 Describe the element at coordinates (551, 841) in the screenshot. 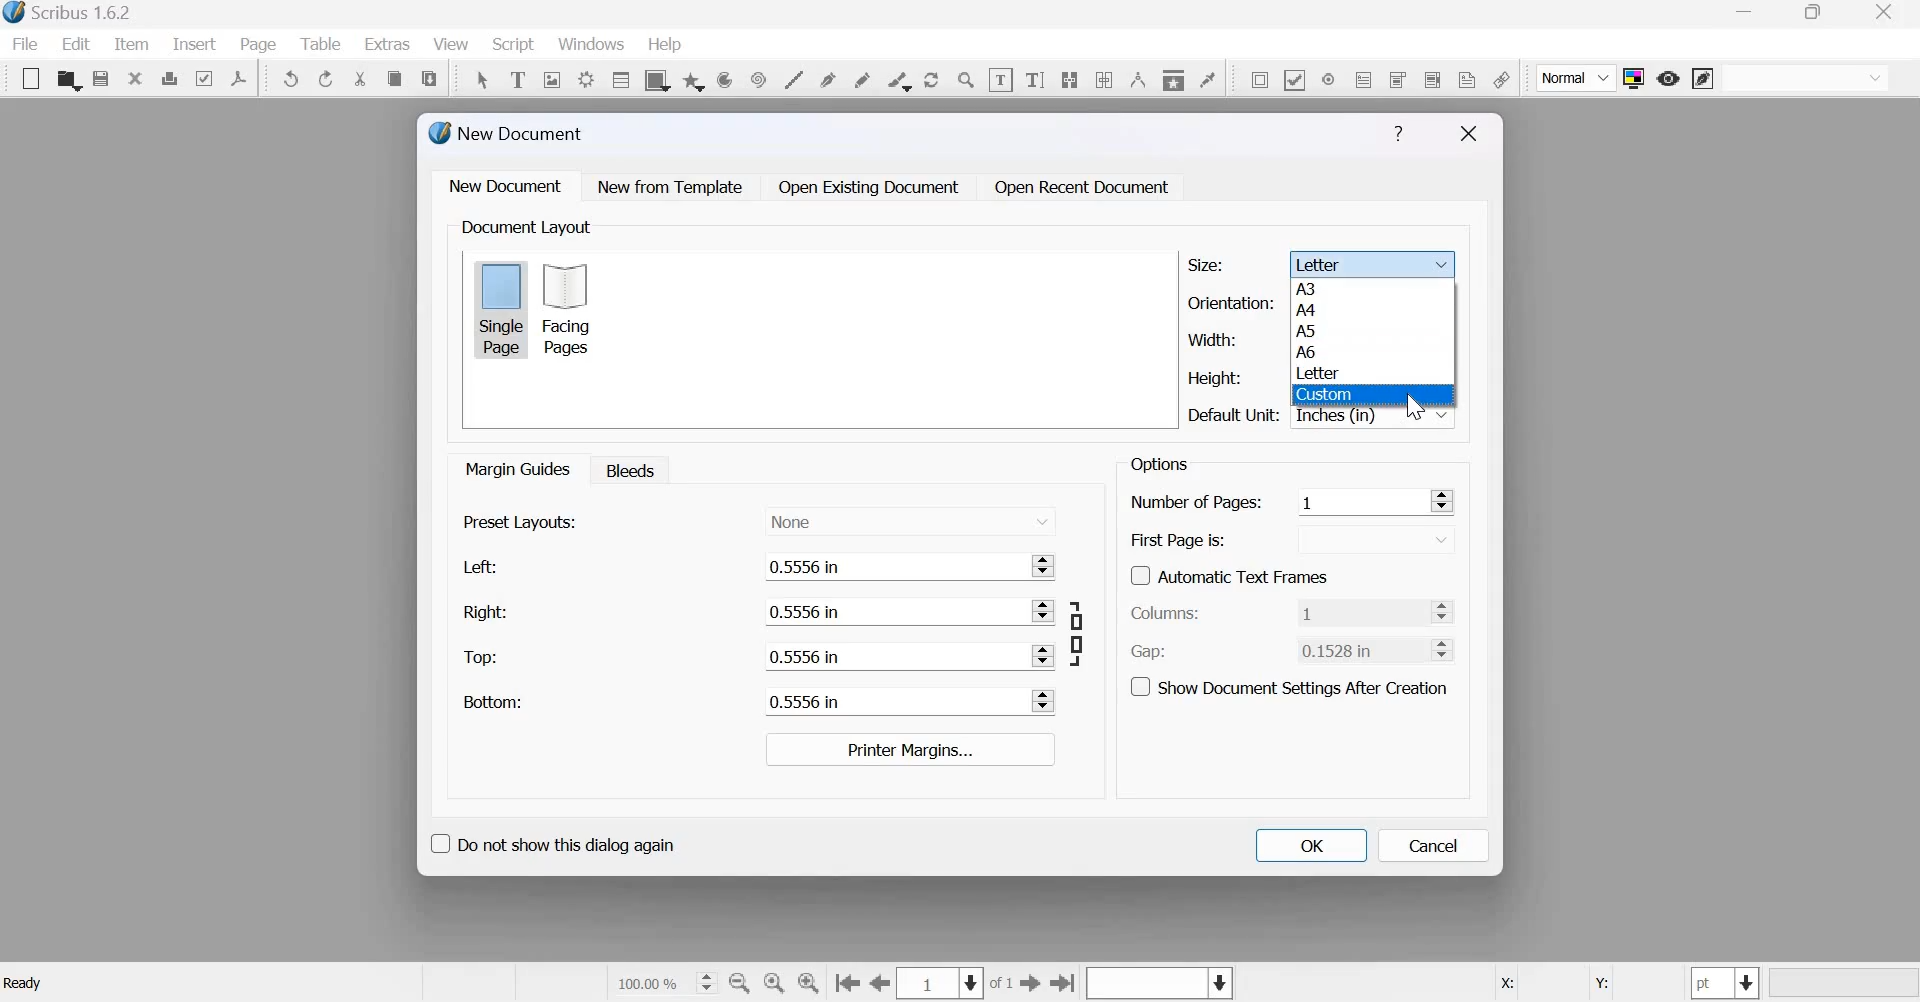

I see `Do not show this dialog again` at that location.